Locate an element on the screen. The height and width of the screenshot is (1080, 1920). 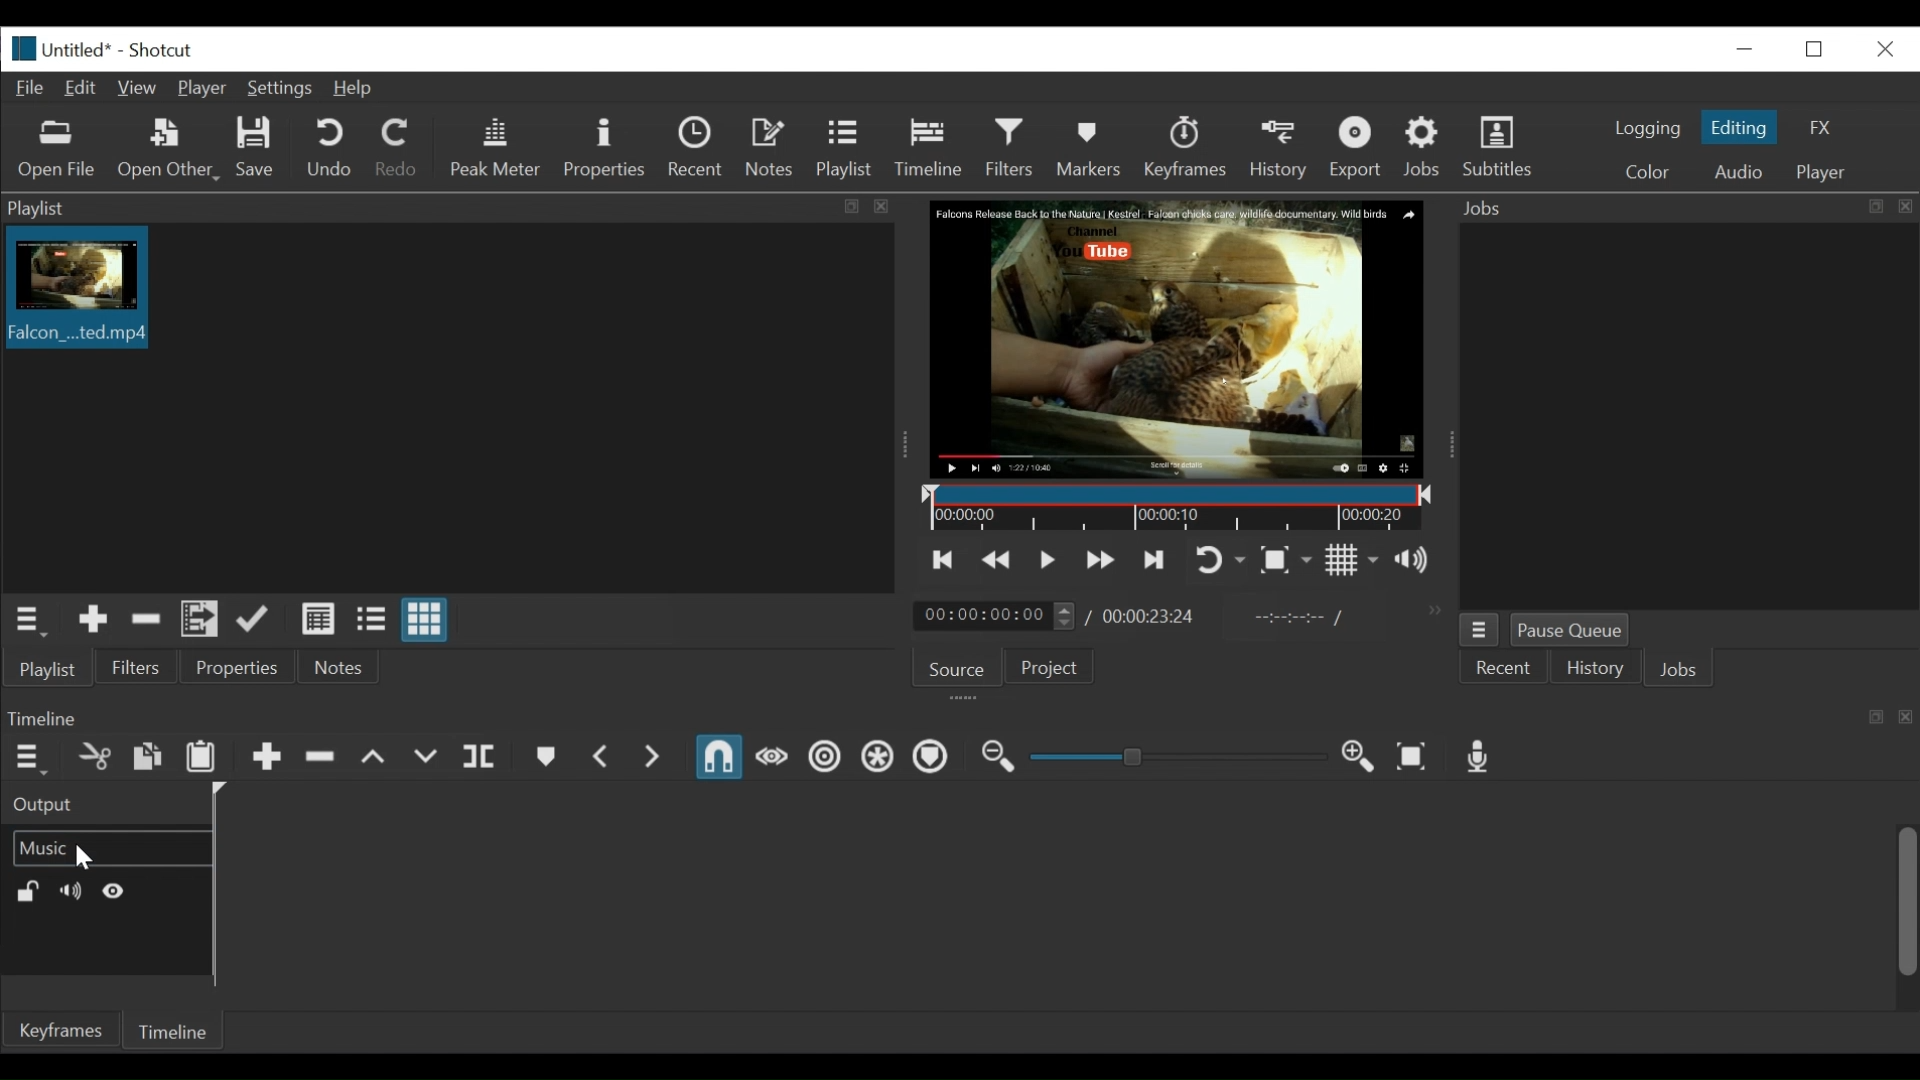
Record audio is located at coordinates (1480, 757).